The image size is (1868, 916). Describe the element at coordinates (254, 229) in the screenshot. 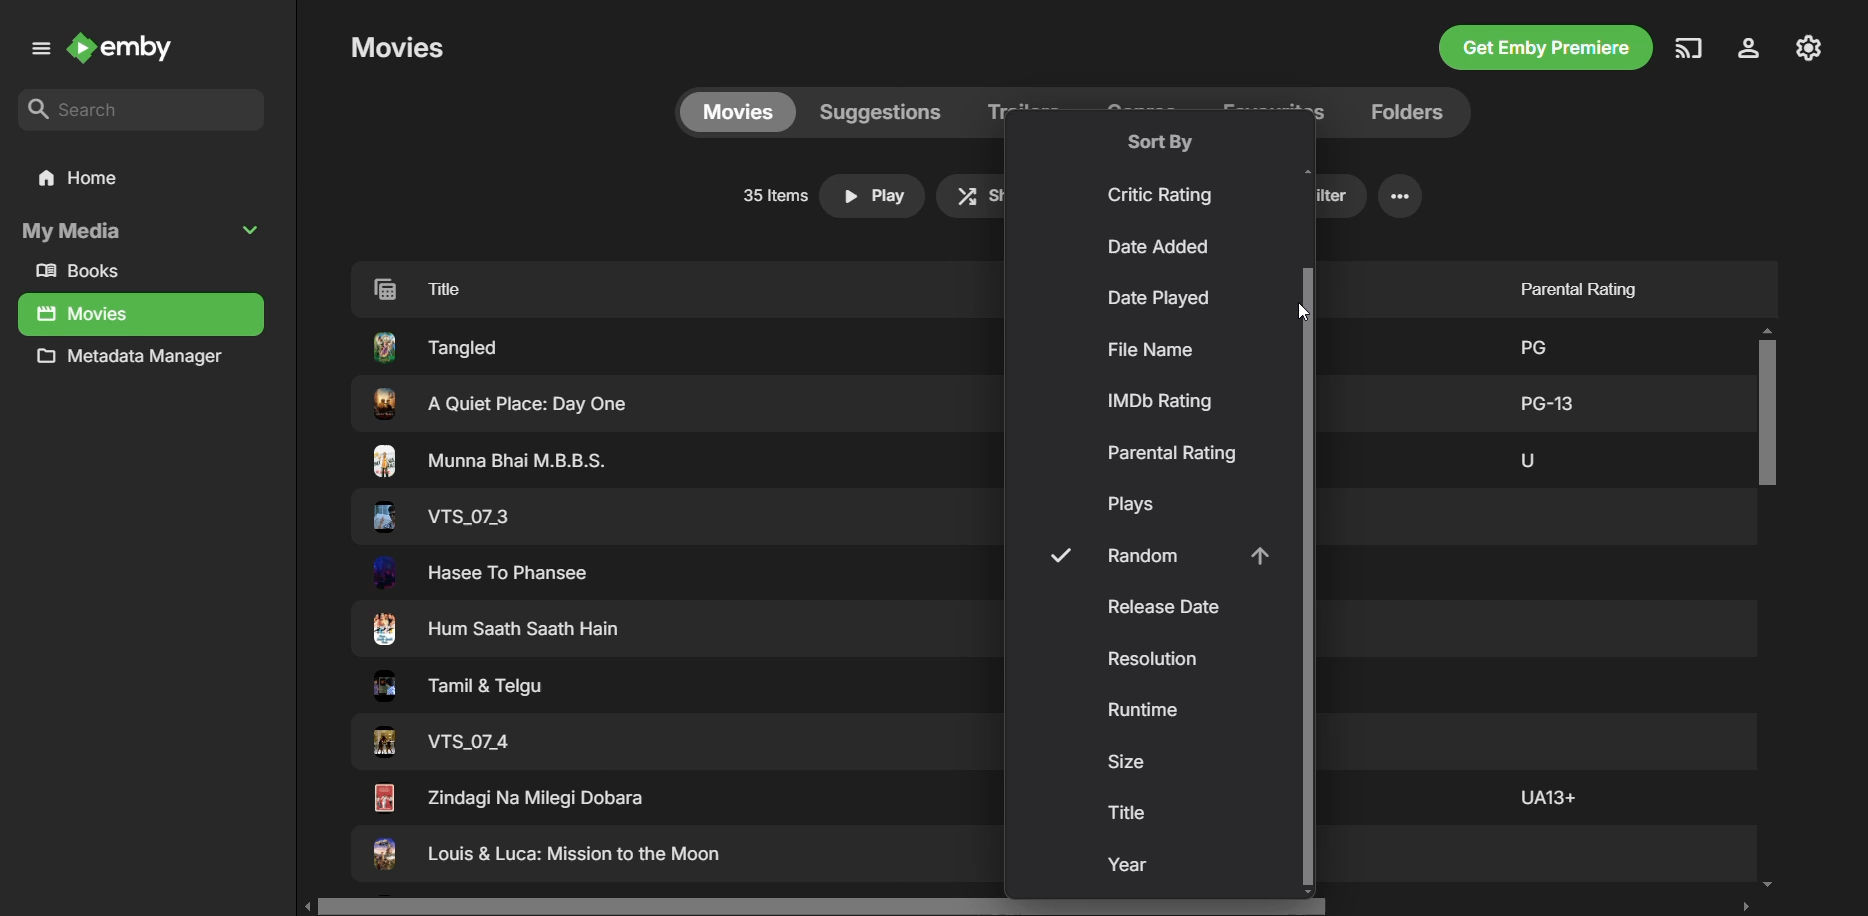

I see `Expand/Collapse` at that location.